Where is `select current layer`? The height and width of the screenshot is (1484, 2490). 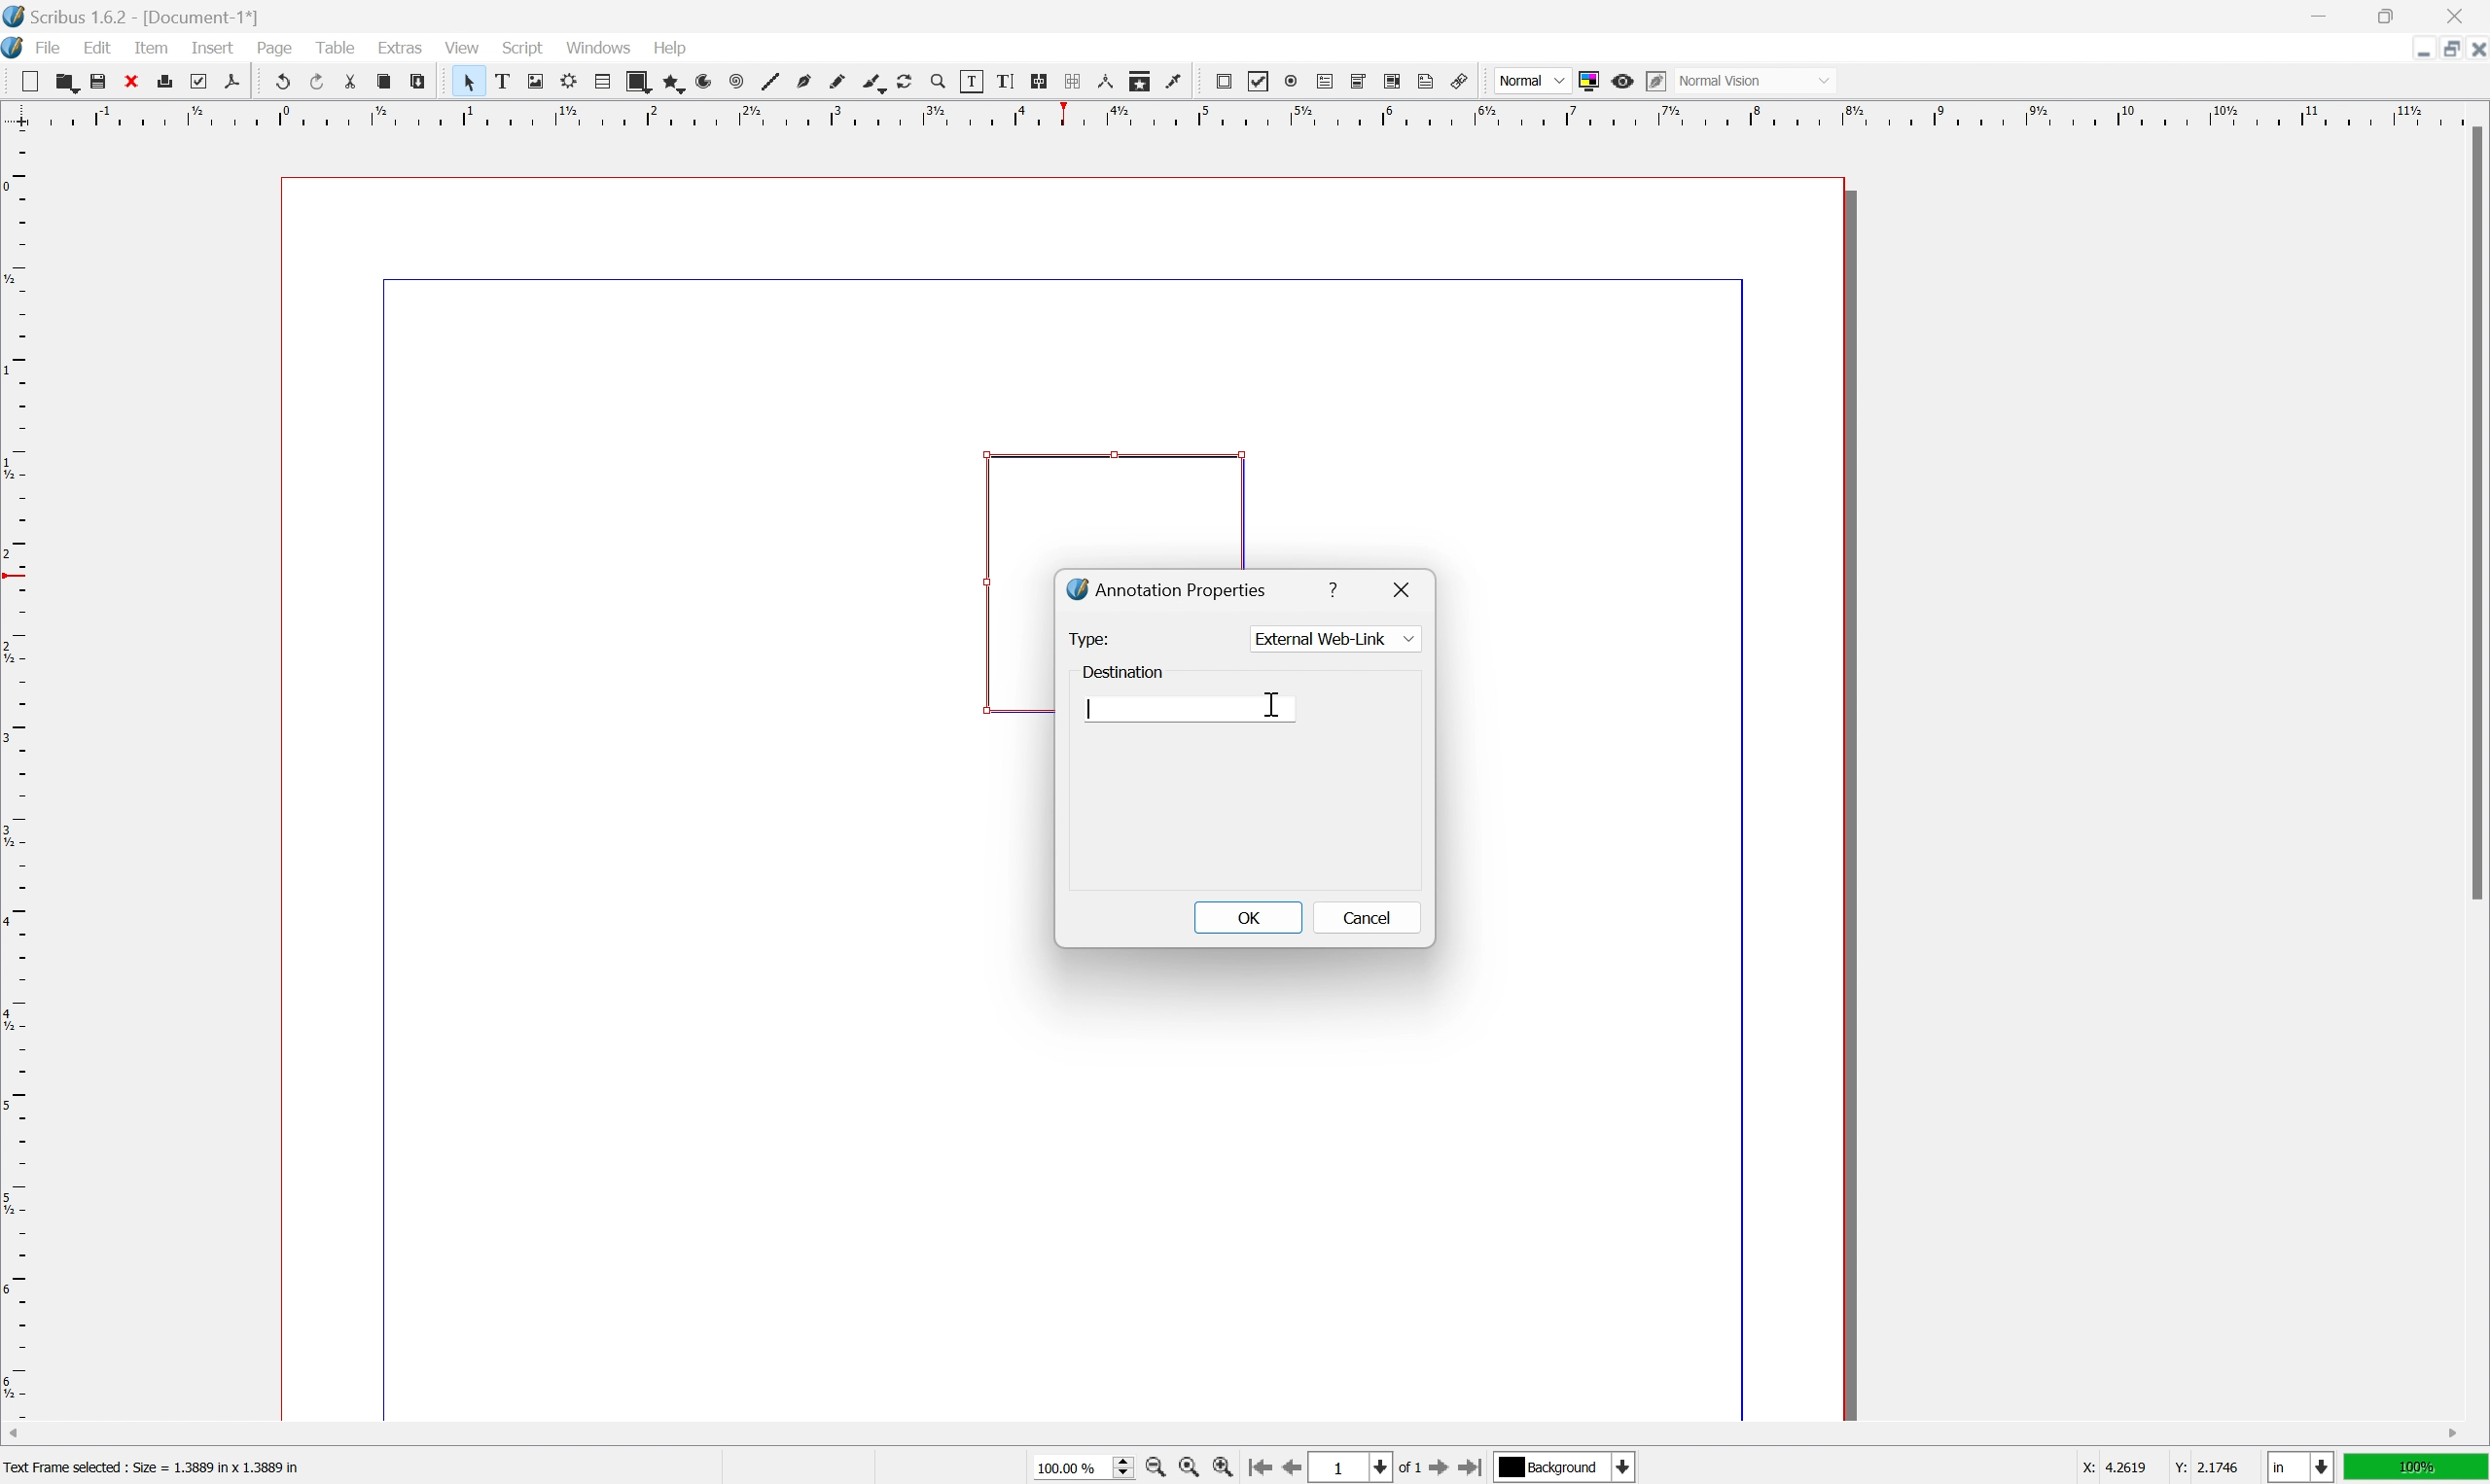
select current layer is located at coordinates (1569, 1468).